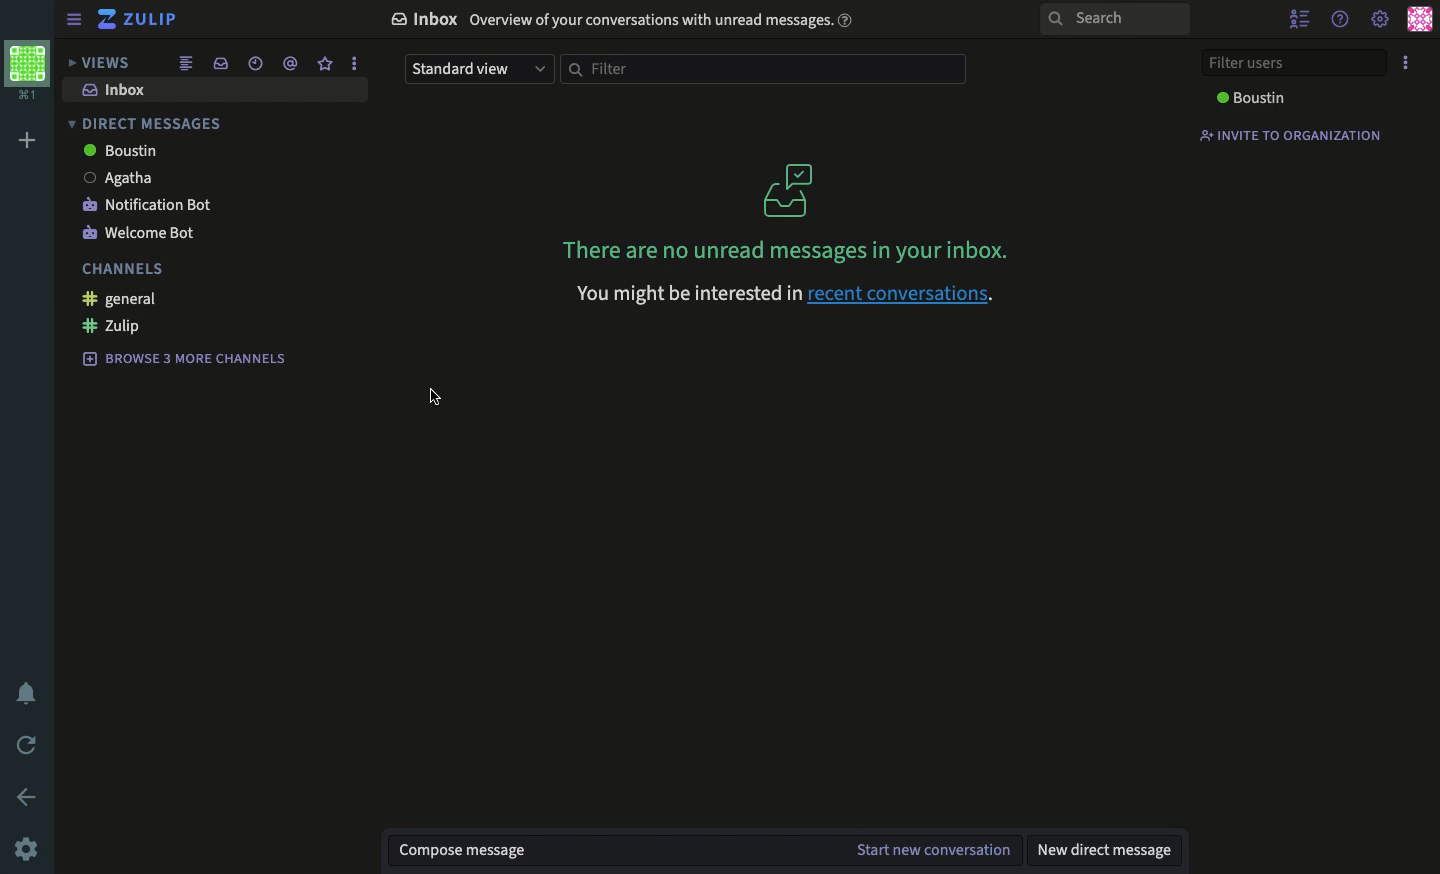  Describe the element at coordinates (1420, 18) in the screenshot. I see `user profile` at that location.